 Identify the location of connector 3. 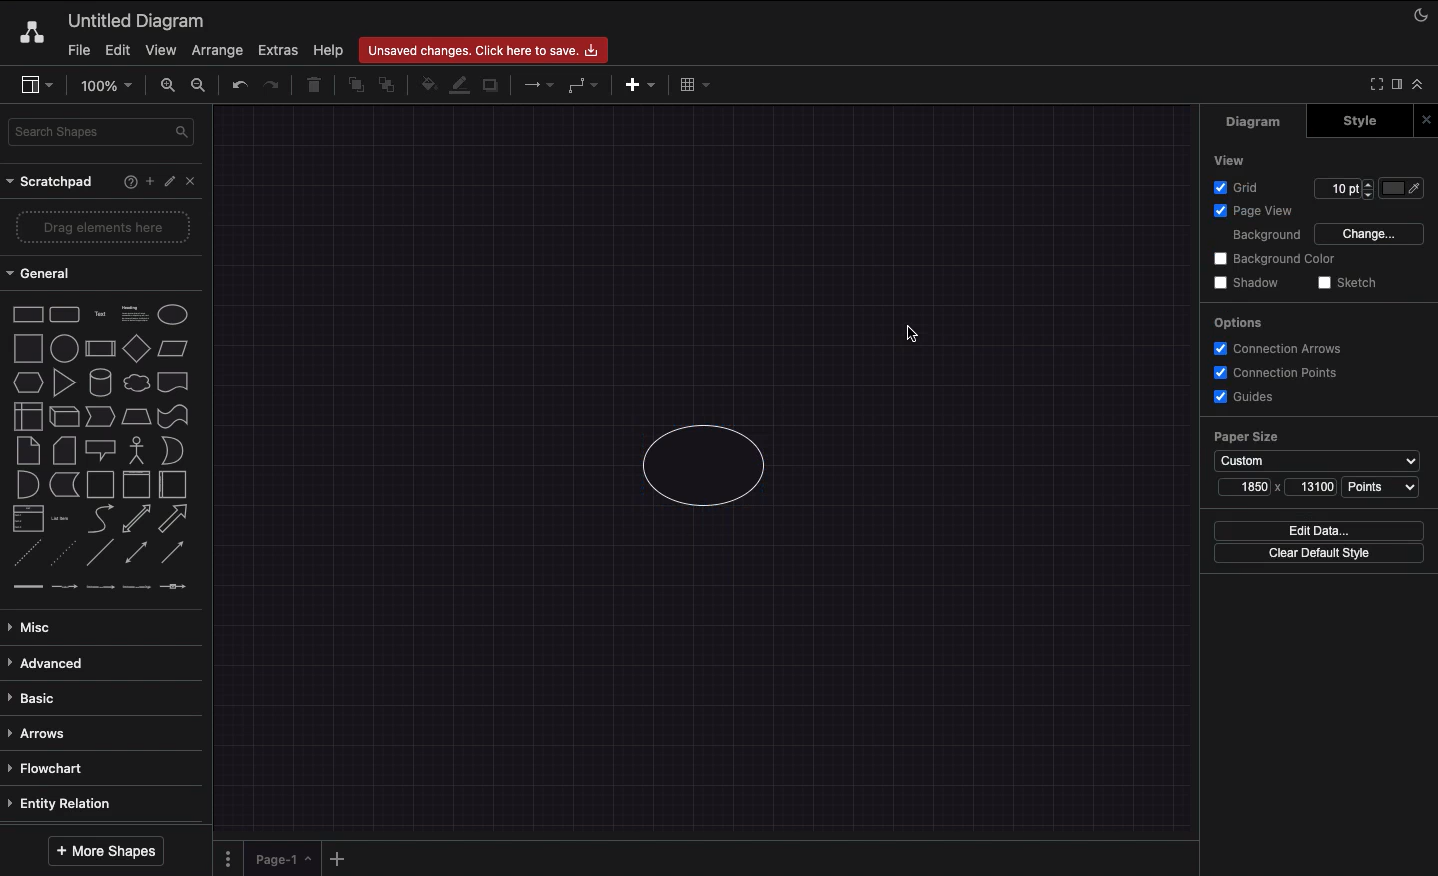
(98, 586).